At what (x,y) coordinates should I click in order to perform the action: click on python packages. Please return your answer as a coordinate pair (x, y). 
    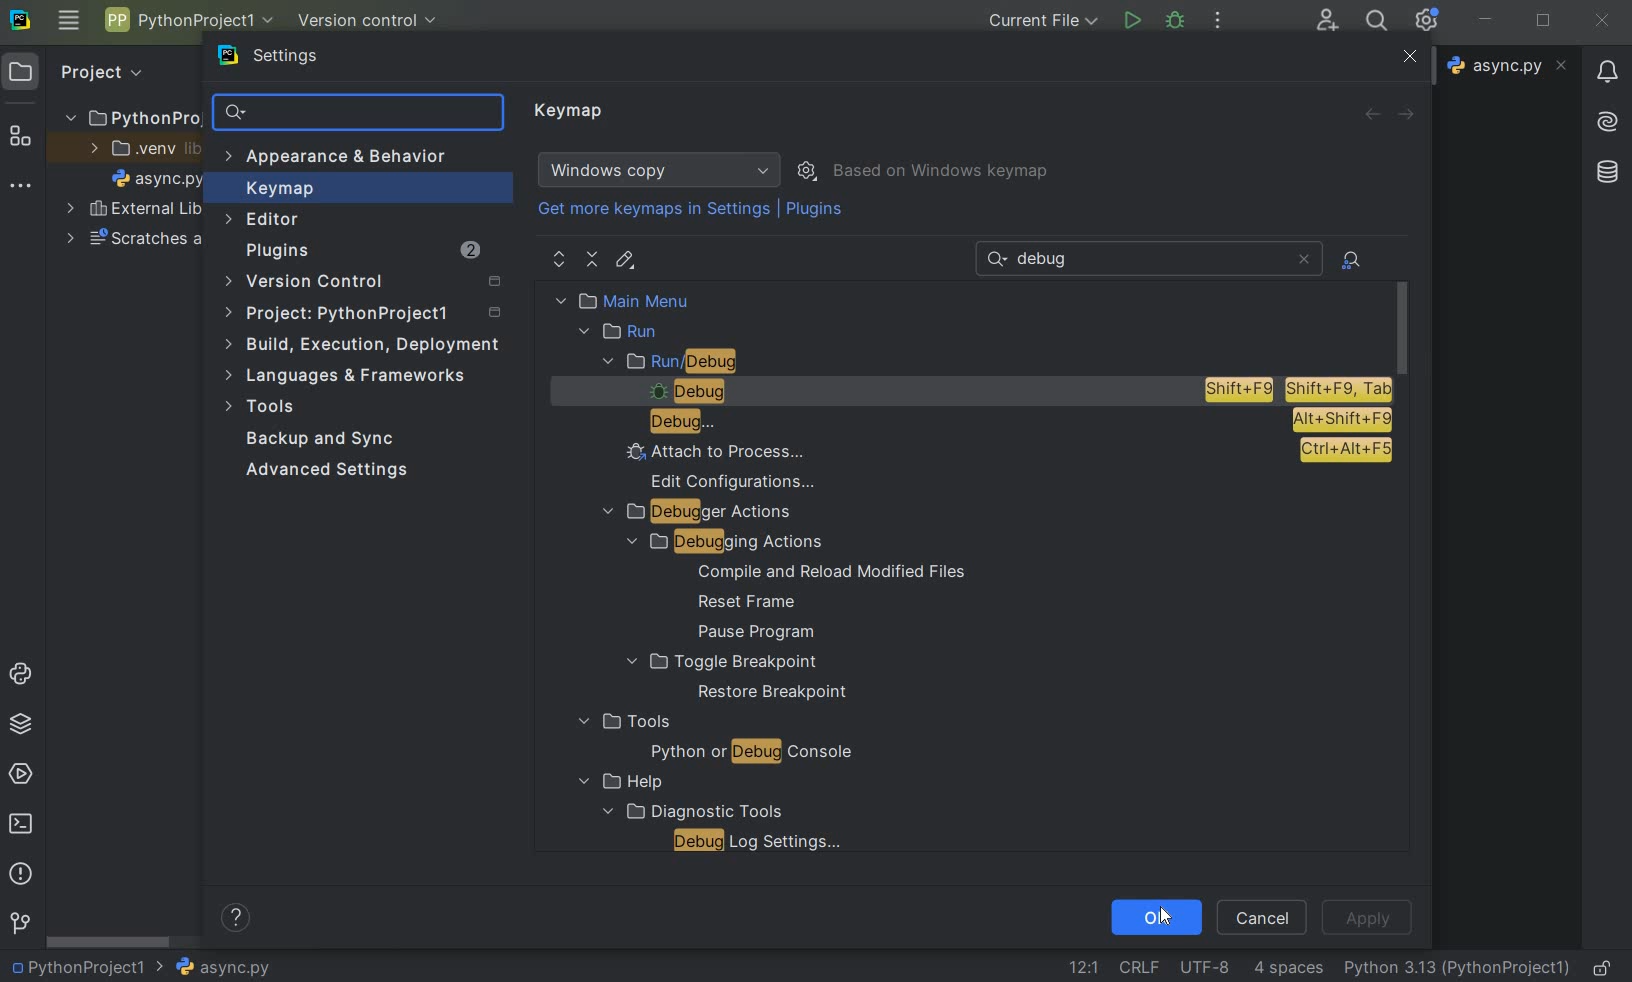
    Looking at the image, I should click on (24, 724).